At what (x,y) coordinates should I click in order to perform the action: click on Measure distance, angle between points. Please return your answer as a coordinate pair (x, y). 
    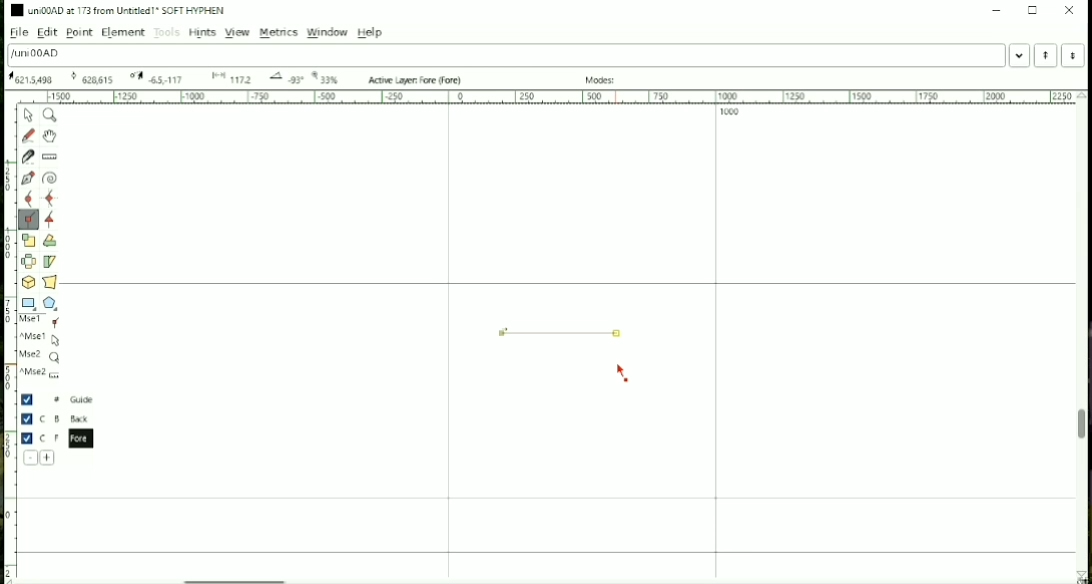
    Looking at the image, I should click on (51, 157).